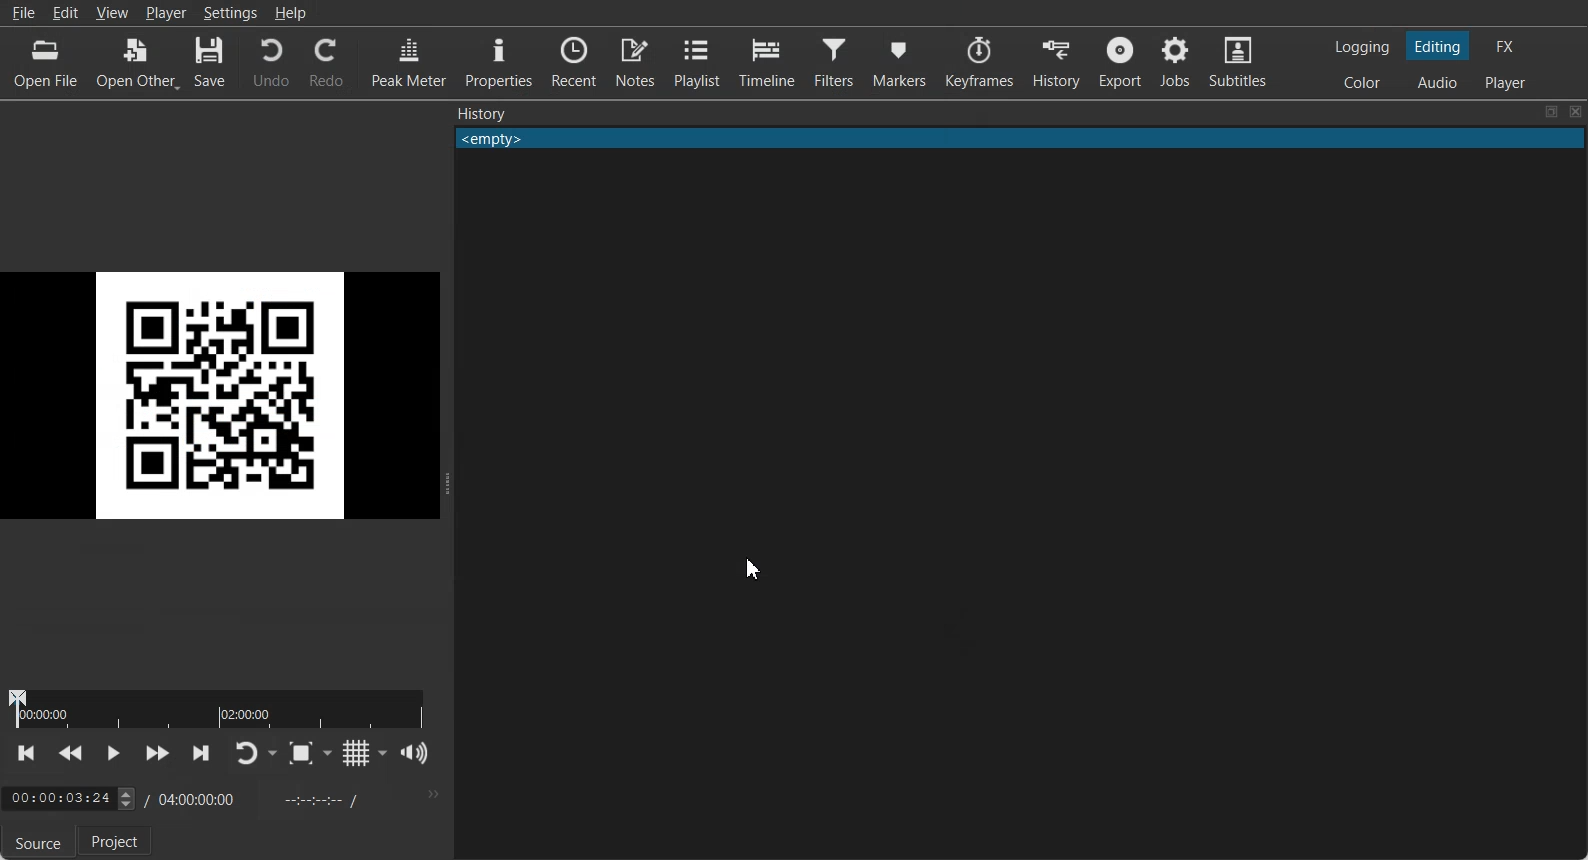 Image resolution: width=1588 pixels, height=860 pixels. I want to click on Notes, so click(635, 61).